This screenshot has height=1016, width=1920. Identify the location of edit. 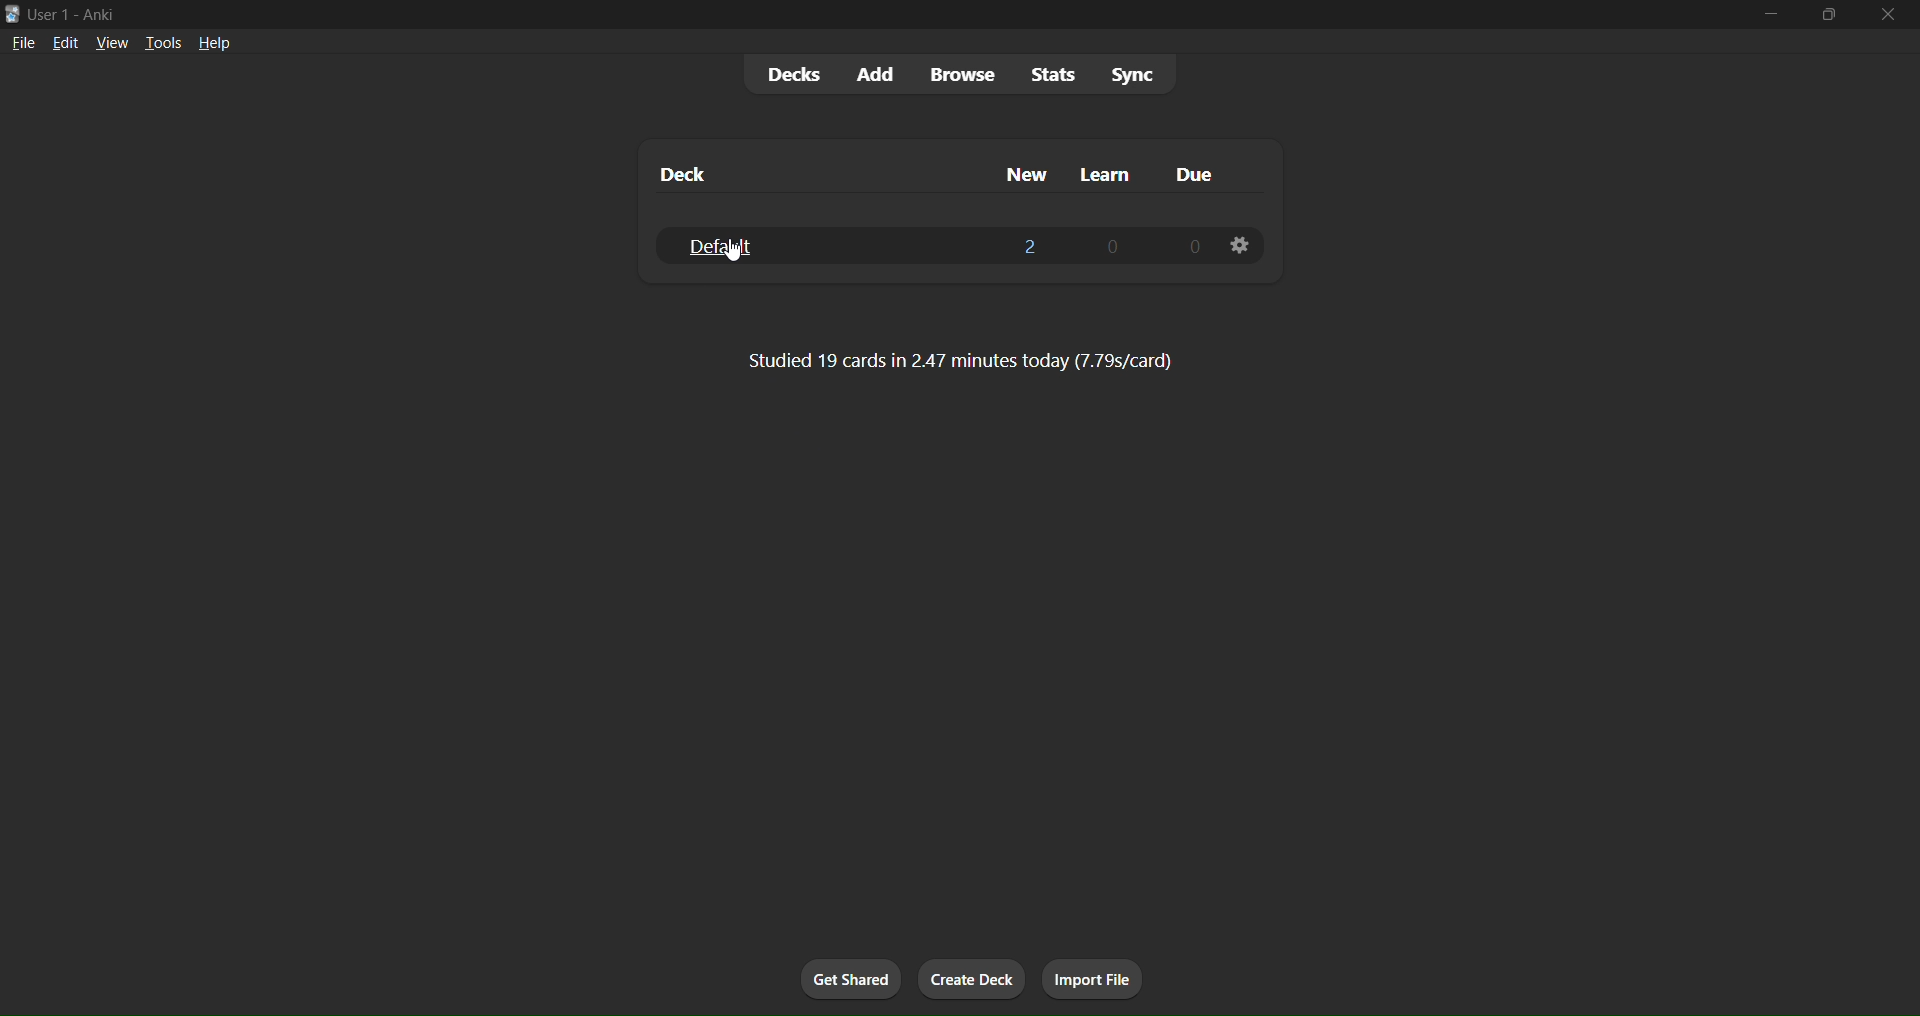
(65, 46).